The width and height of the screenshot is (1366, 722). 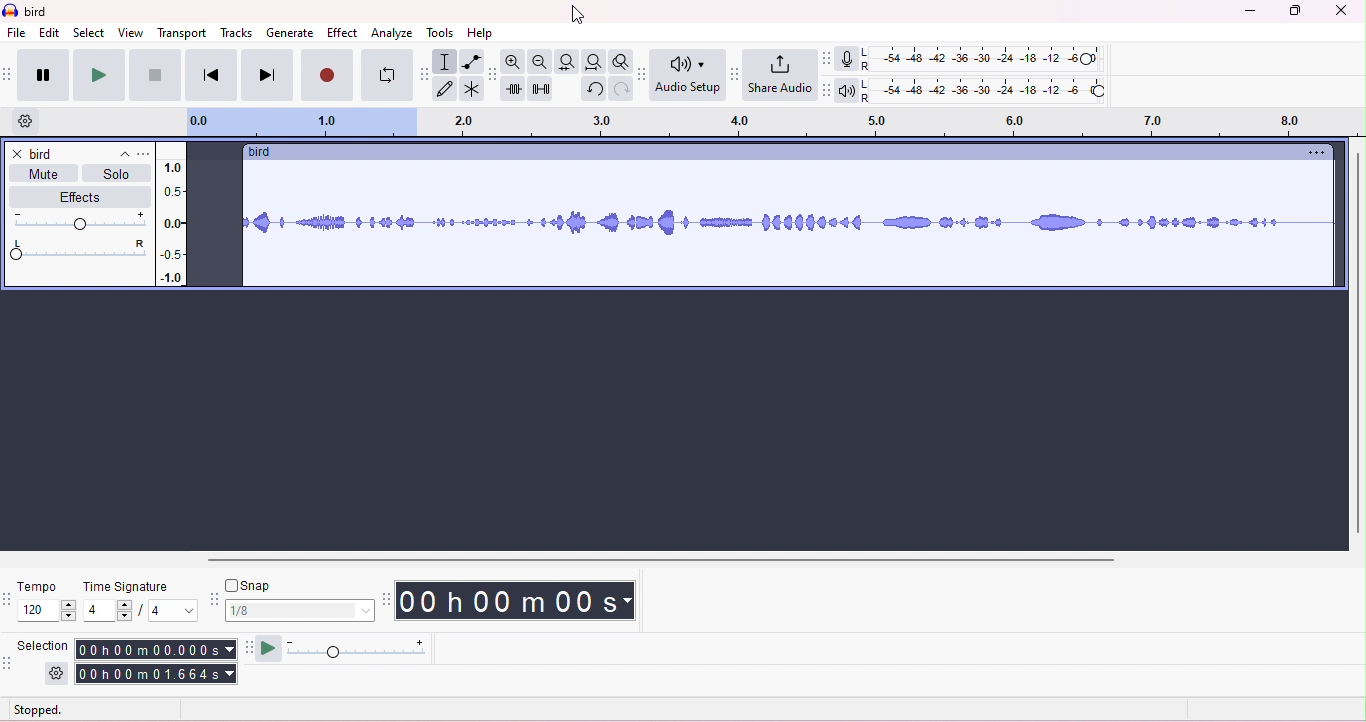 What do you see at coordinates (357, 650) in the screenshot?
I see `playback speed` at bounding box center [357, 650].